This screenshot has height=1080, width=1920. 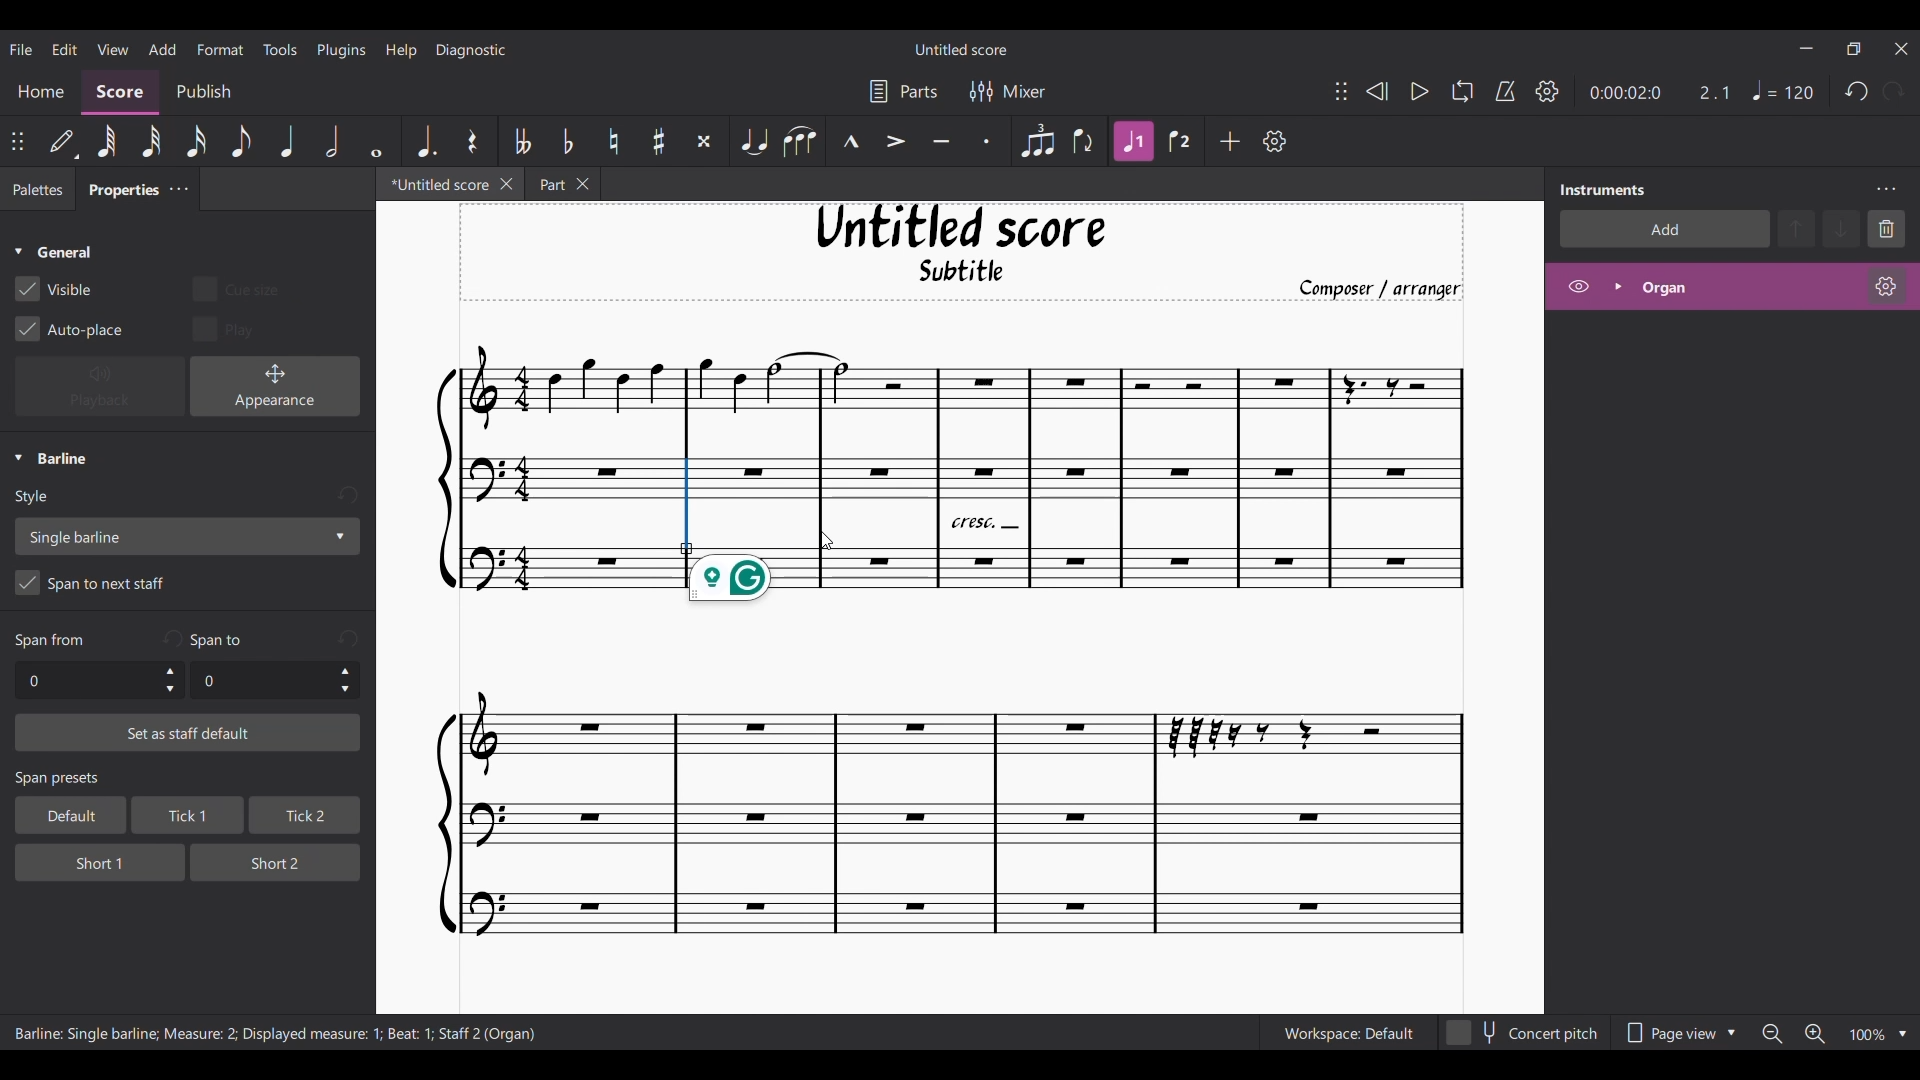 What do you see at coordinates (1783, 91) in the screenshot?
I see `Tempo` at bounding box center [1783, 91].